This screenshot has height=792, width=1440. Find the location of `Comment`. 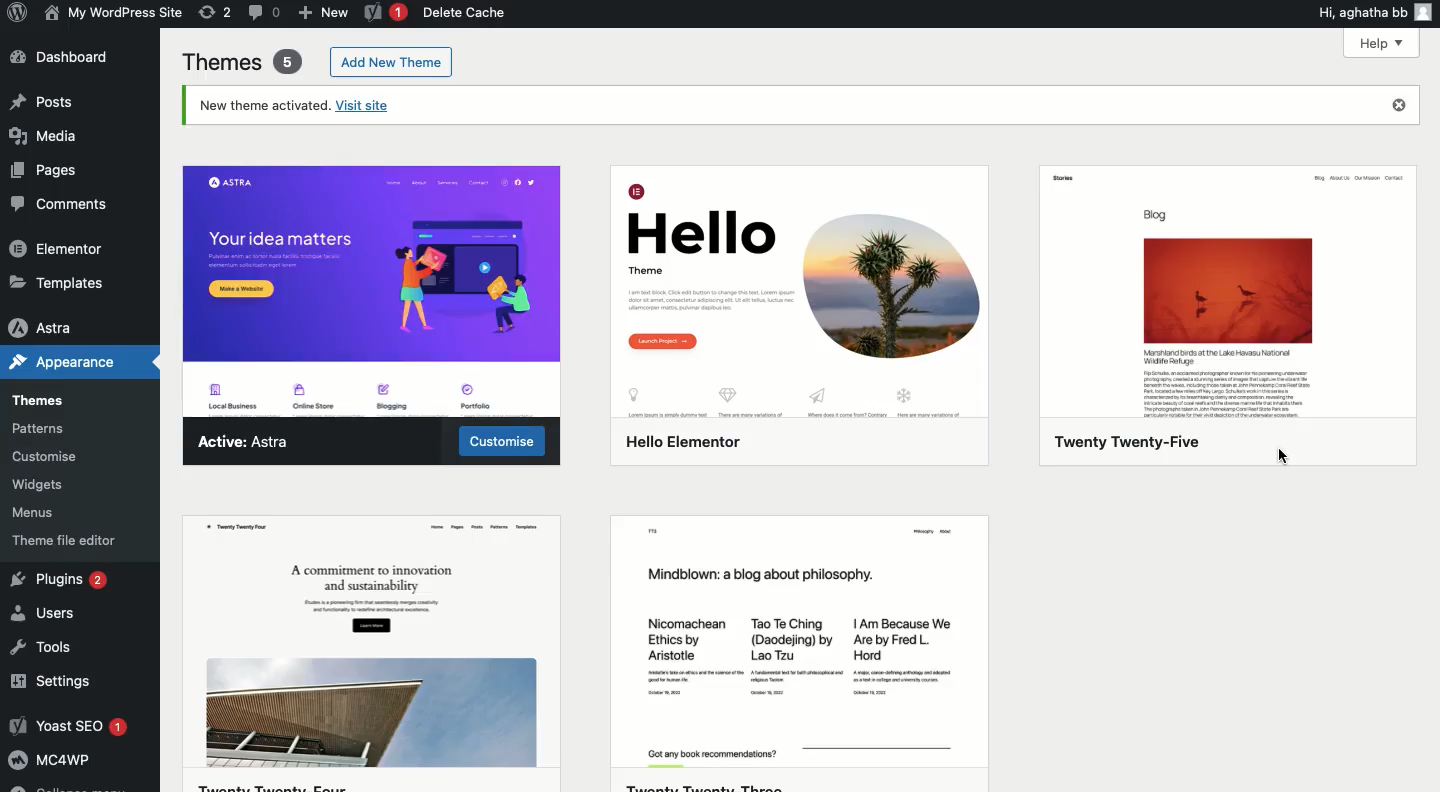

Comment is located at coordinates (265, 12).